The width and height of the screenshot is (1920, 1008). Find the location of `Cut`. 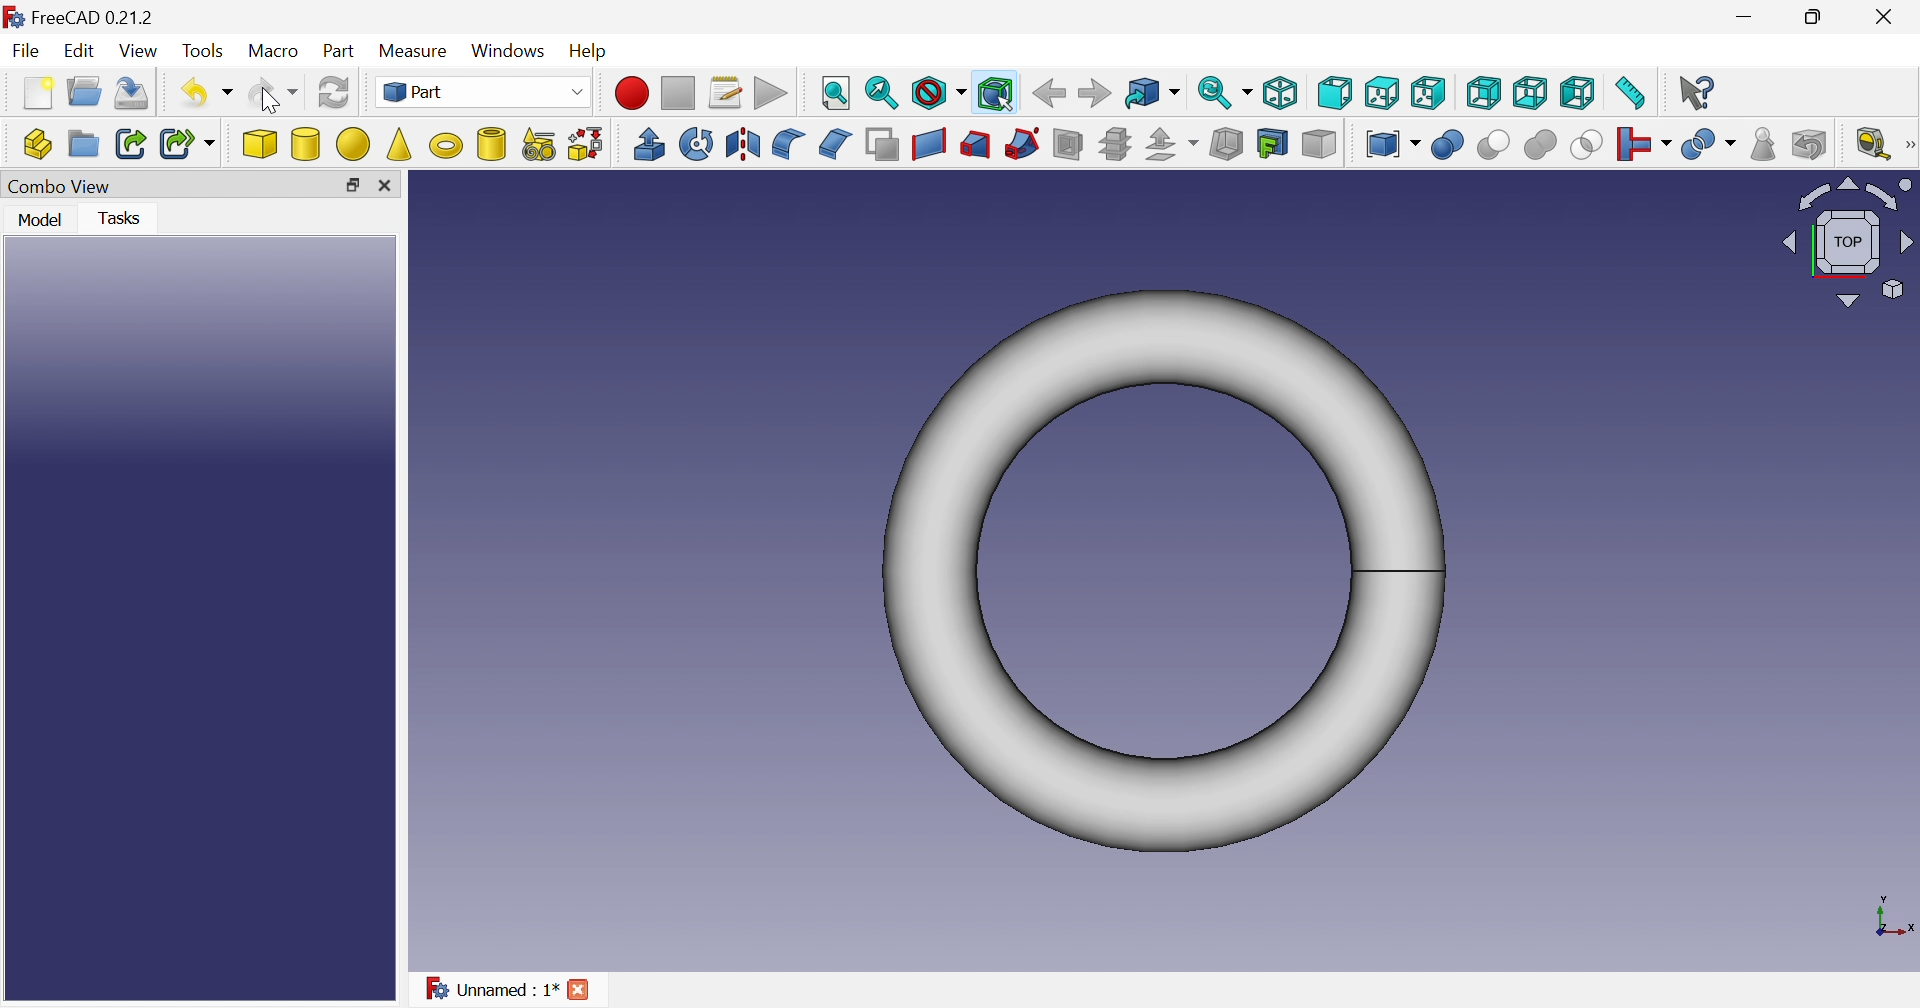

Cut is located at coordinates (1494, 146).